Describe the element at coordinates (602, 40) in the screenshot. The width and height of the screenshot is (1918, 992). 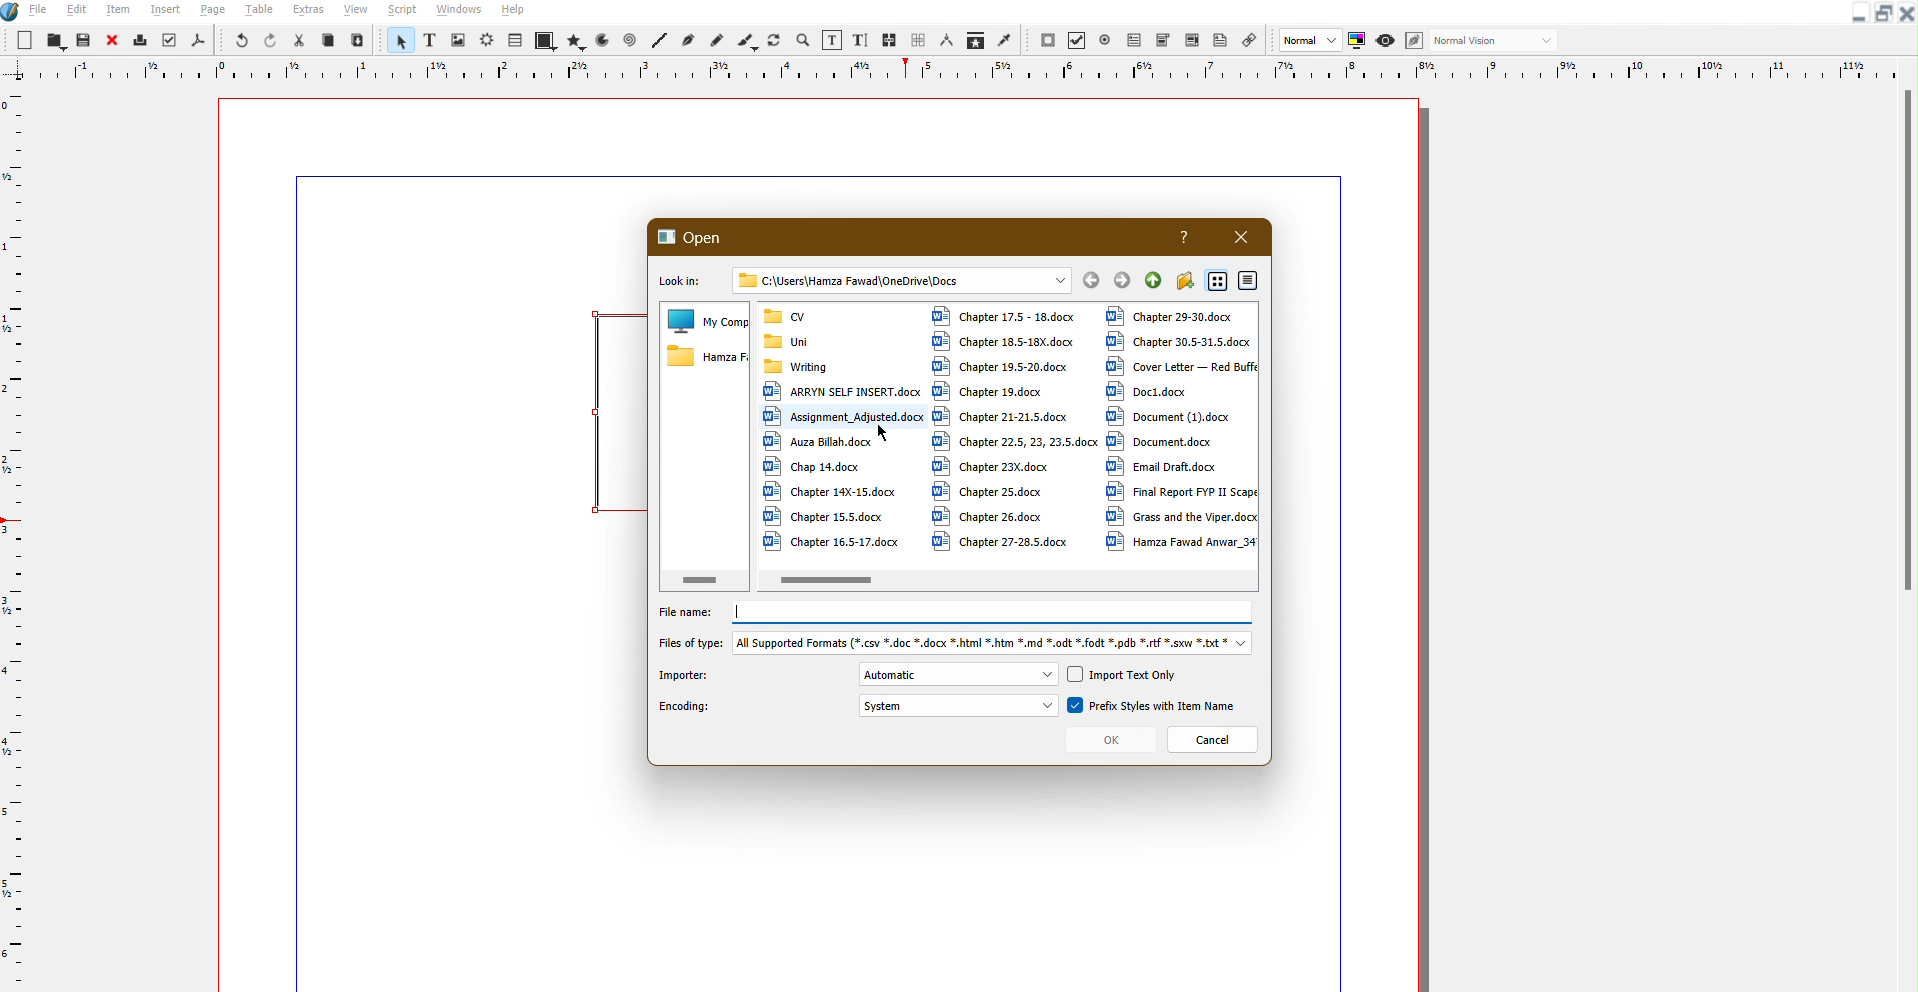
I see `Arc` at that location.